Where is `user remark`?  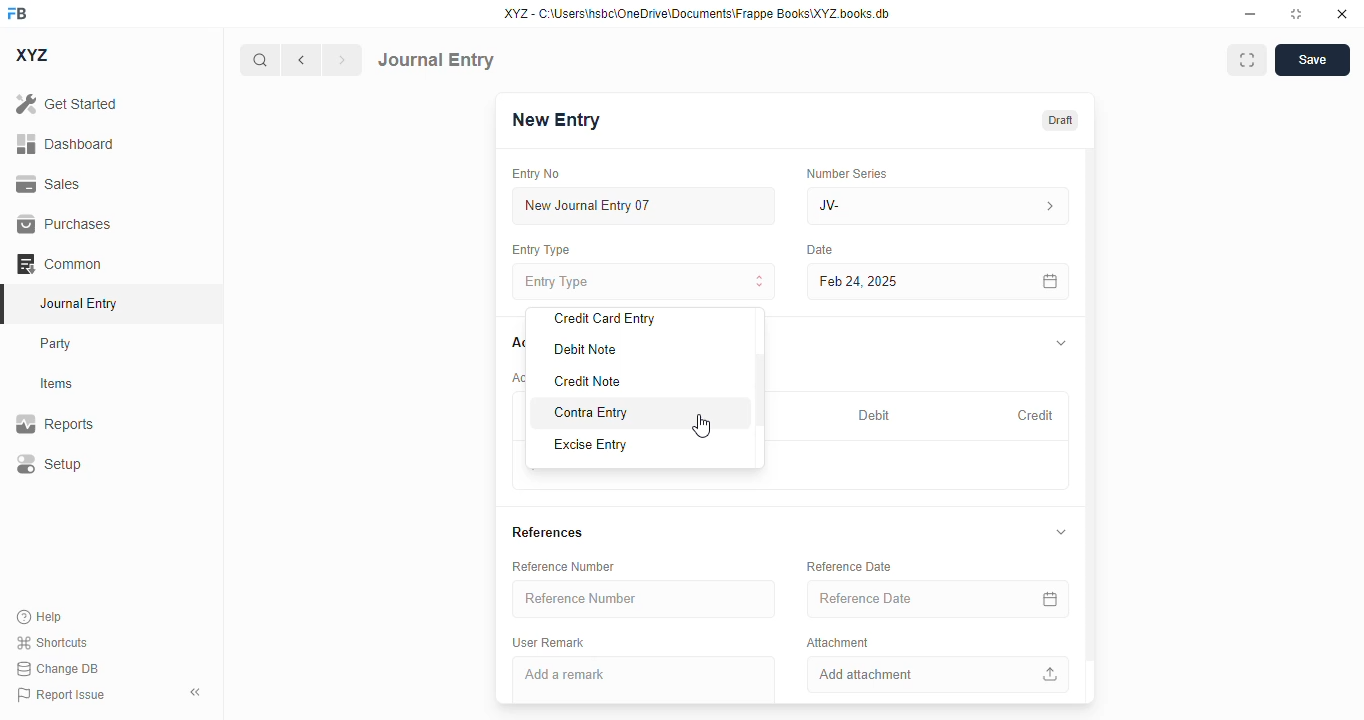 user remark is located at coordinates (550, 642).